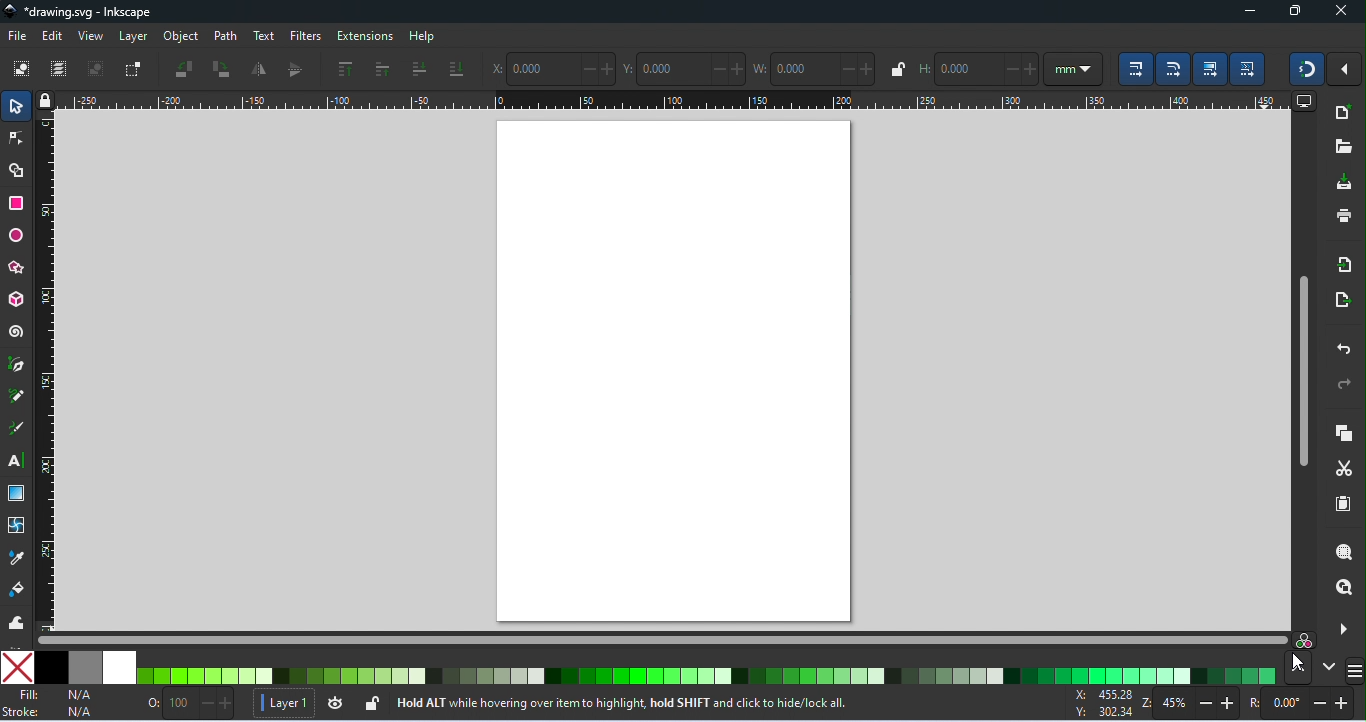 This screenshot has width=1366, height=722. I want to click on rotate object 90 degree clockwise, so click(221, 70).